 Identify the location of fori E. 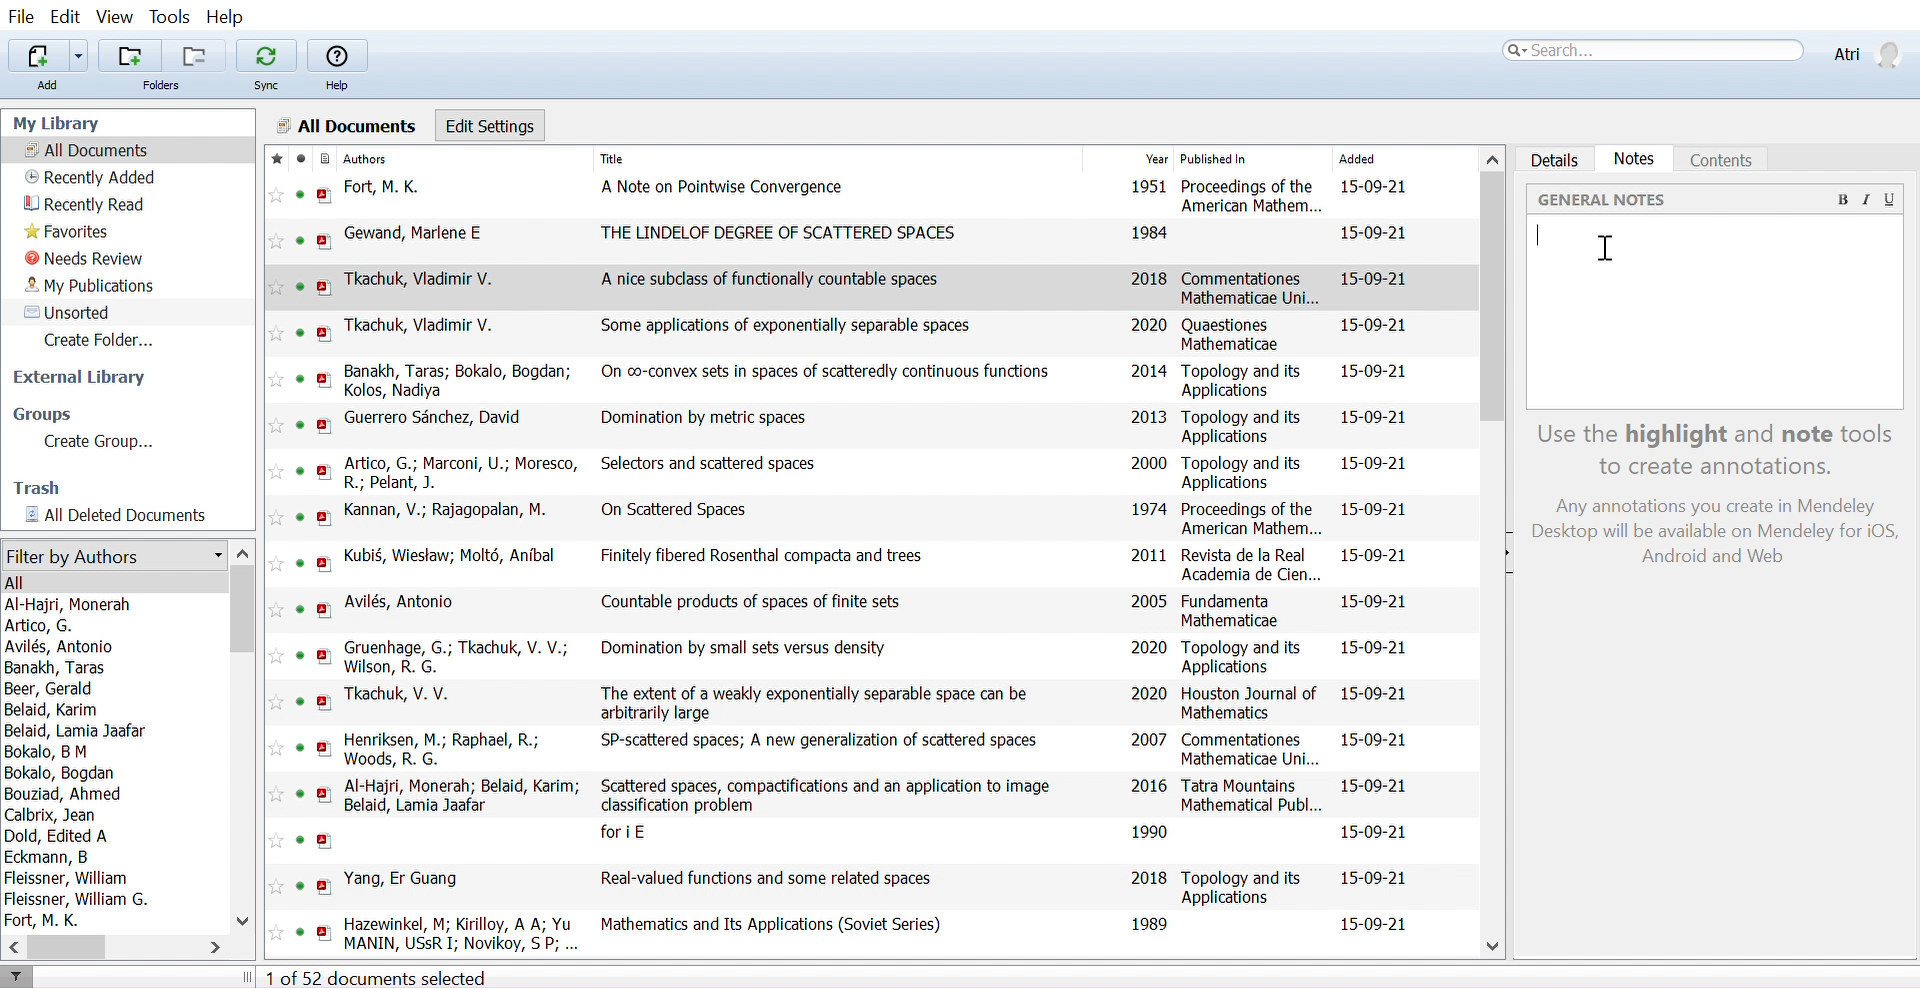
(631, 833).